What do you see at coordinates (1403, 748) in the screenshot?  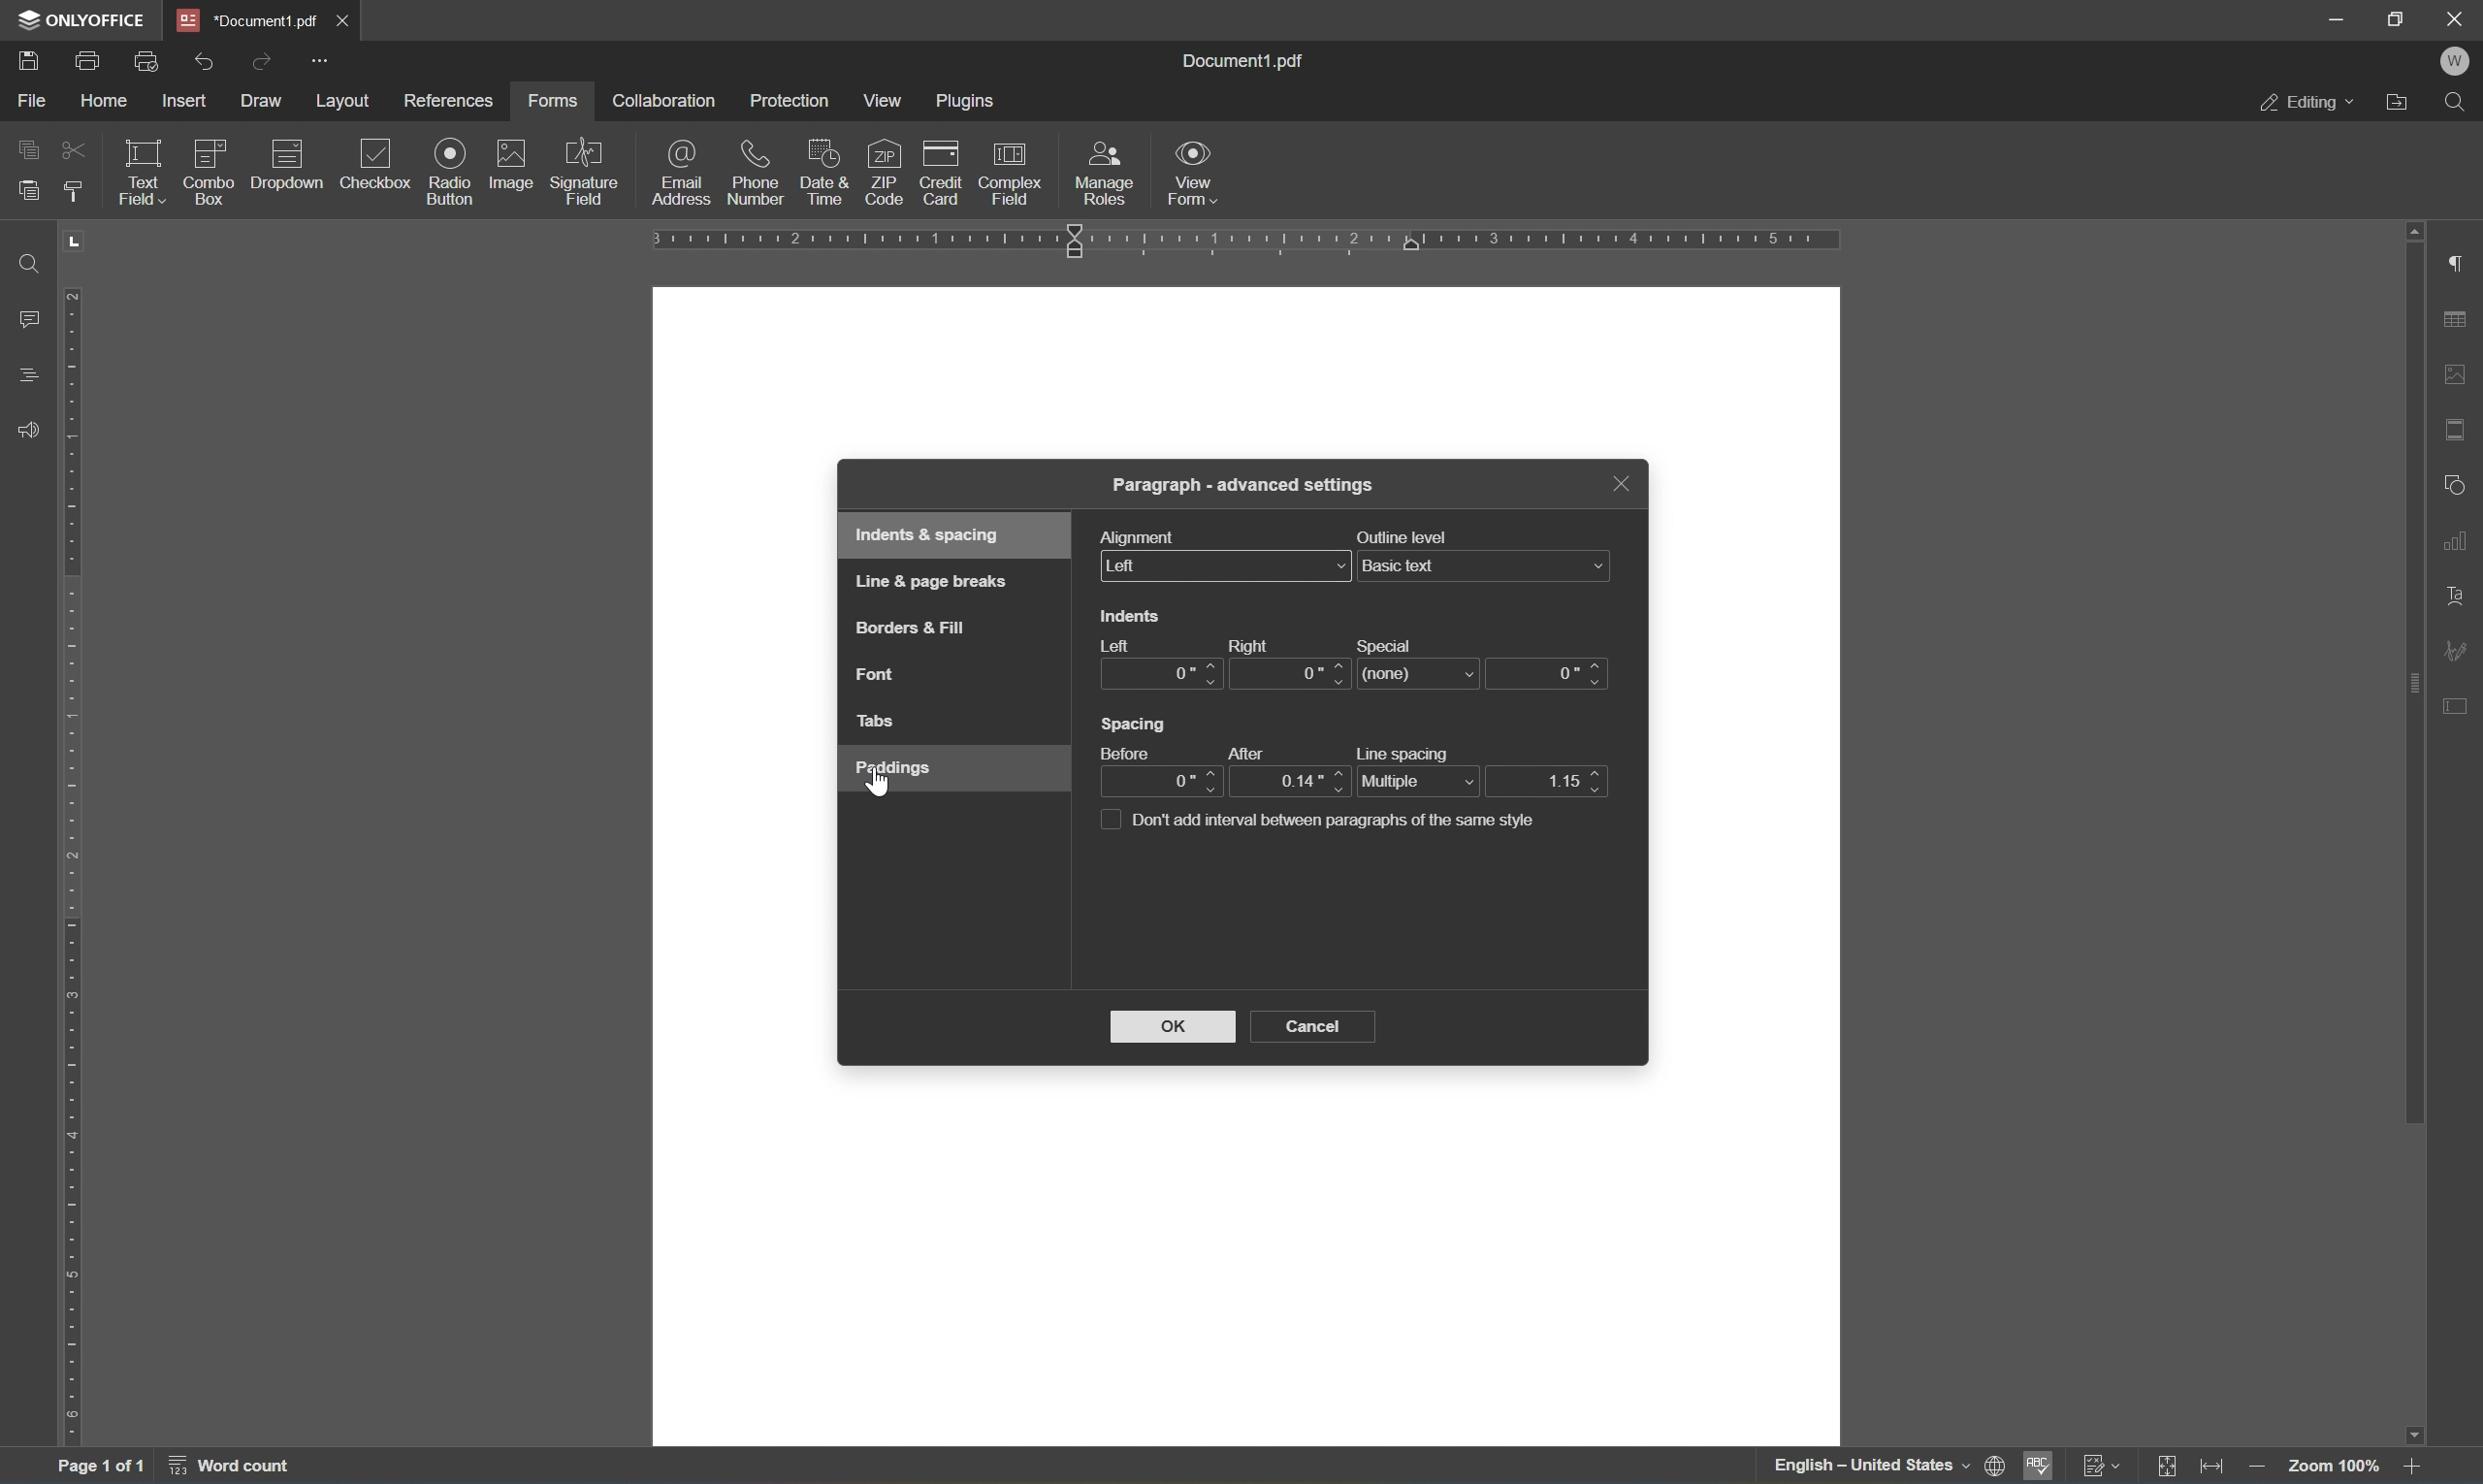 I see `line spacing` at bounding box center [1403, 748].